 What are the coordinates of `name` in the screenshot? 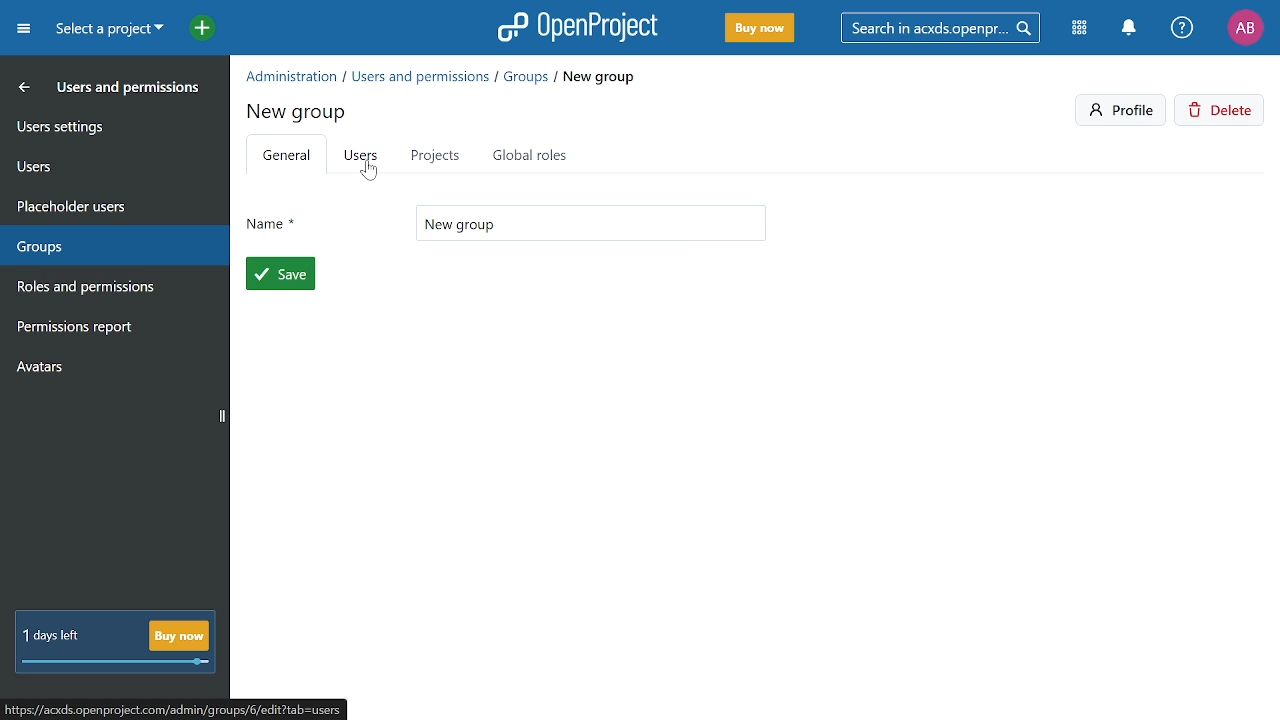 It's located at (271, 219).